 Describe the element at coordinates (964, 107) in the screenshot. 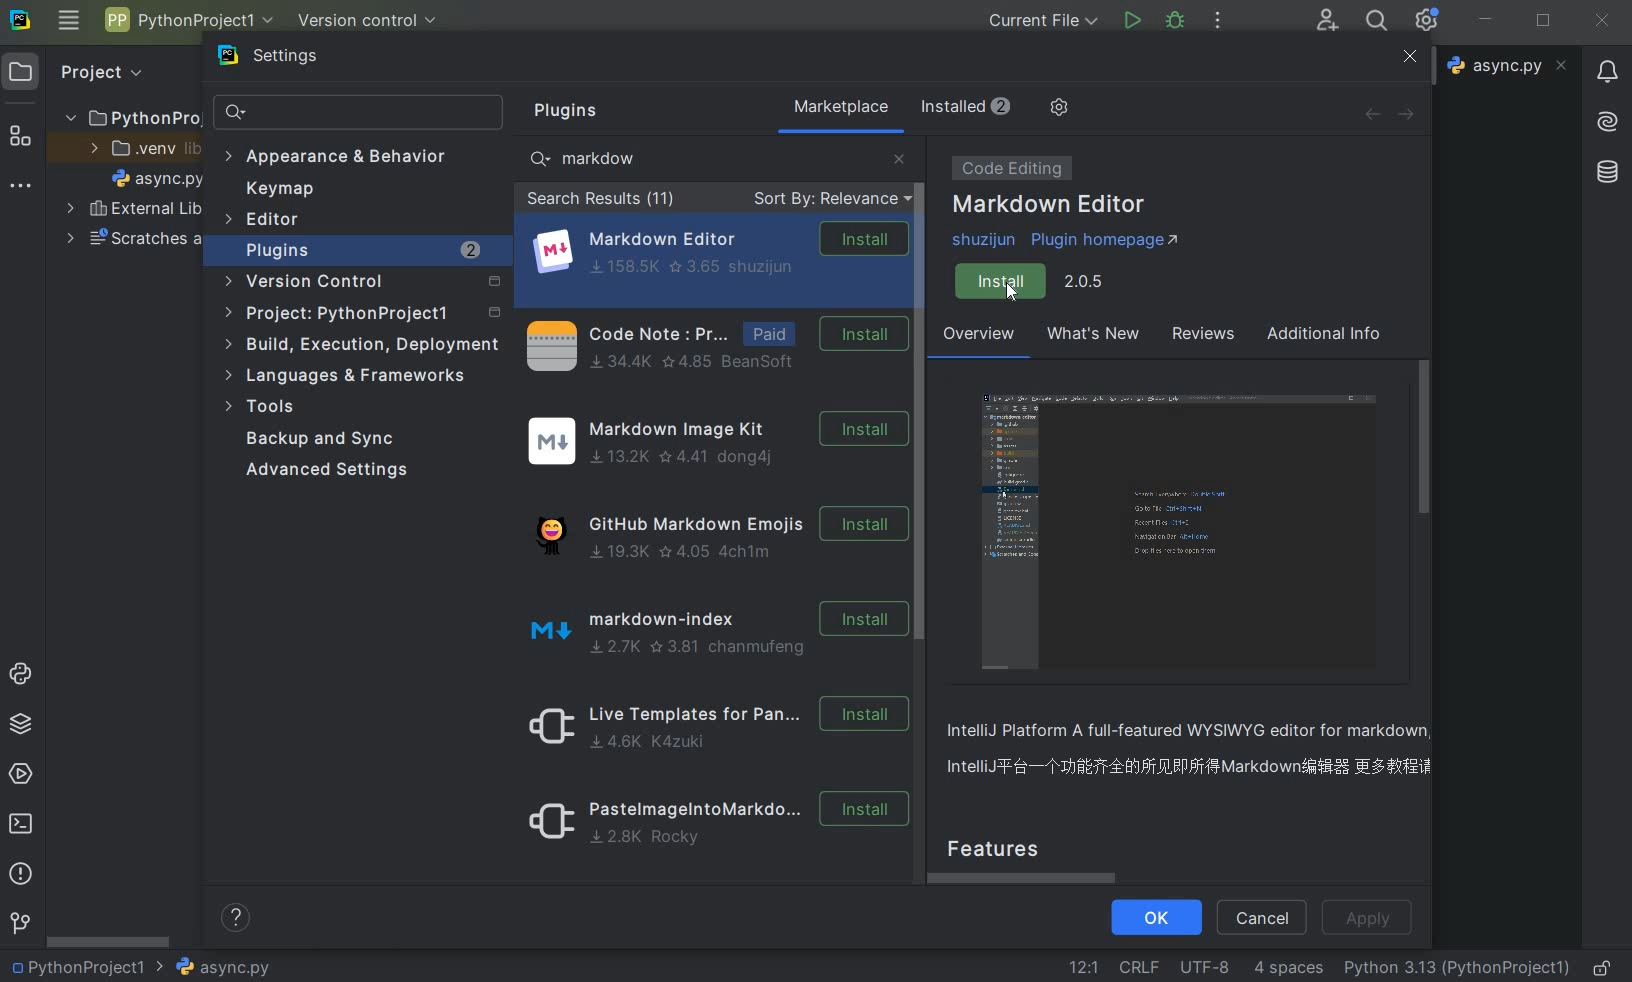

I see `installed (2)` at that location.